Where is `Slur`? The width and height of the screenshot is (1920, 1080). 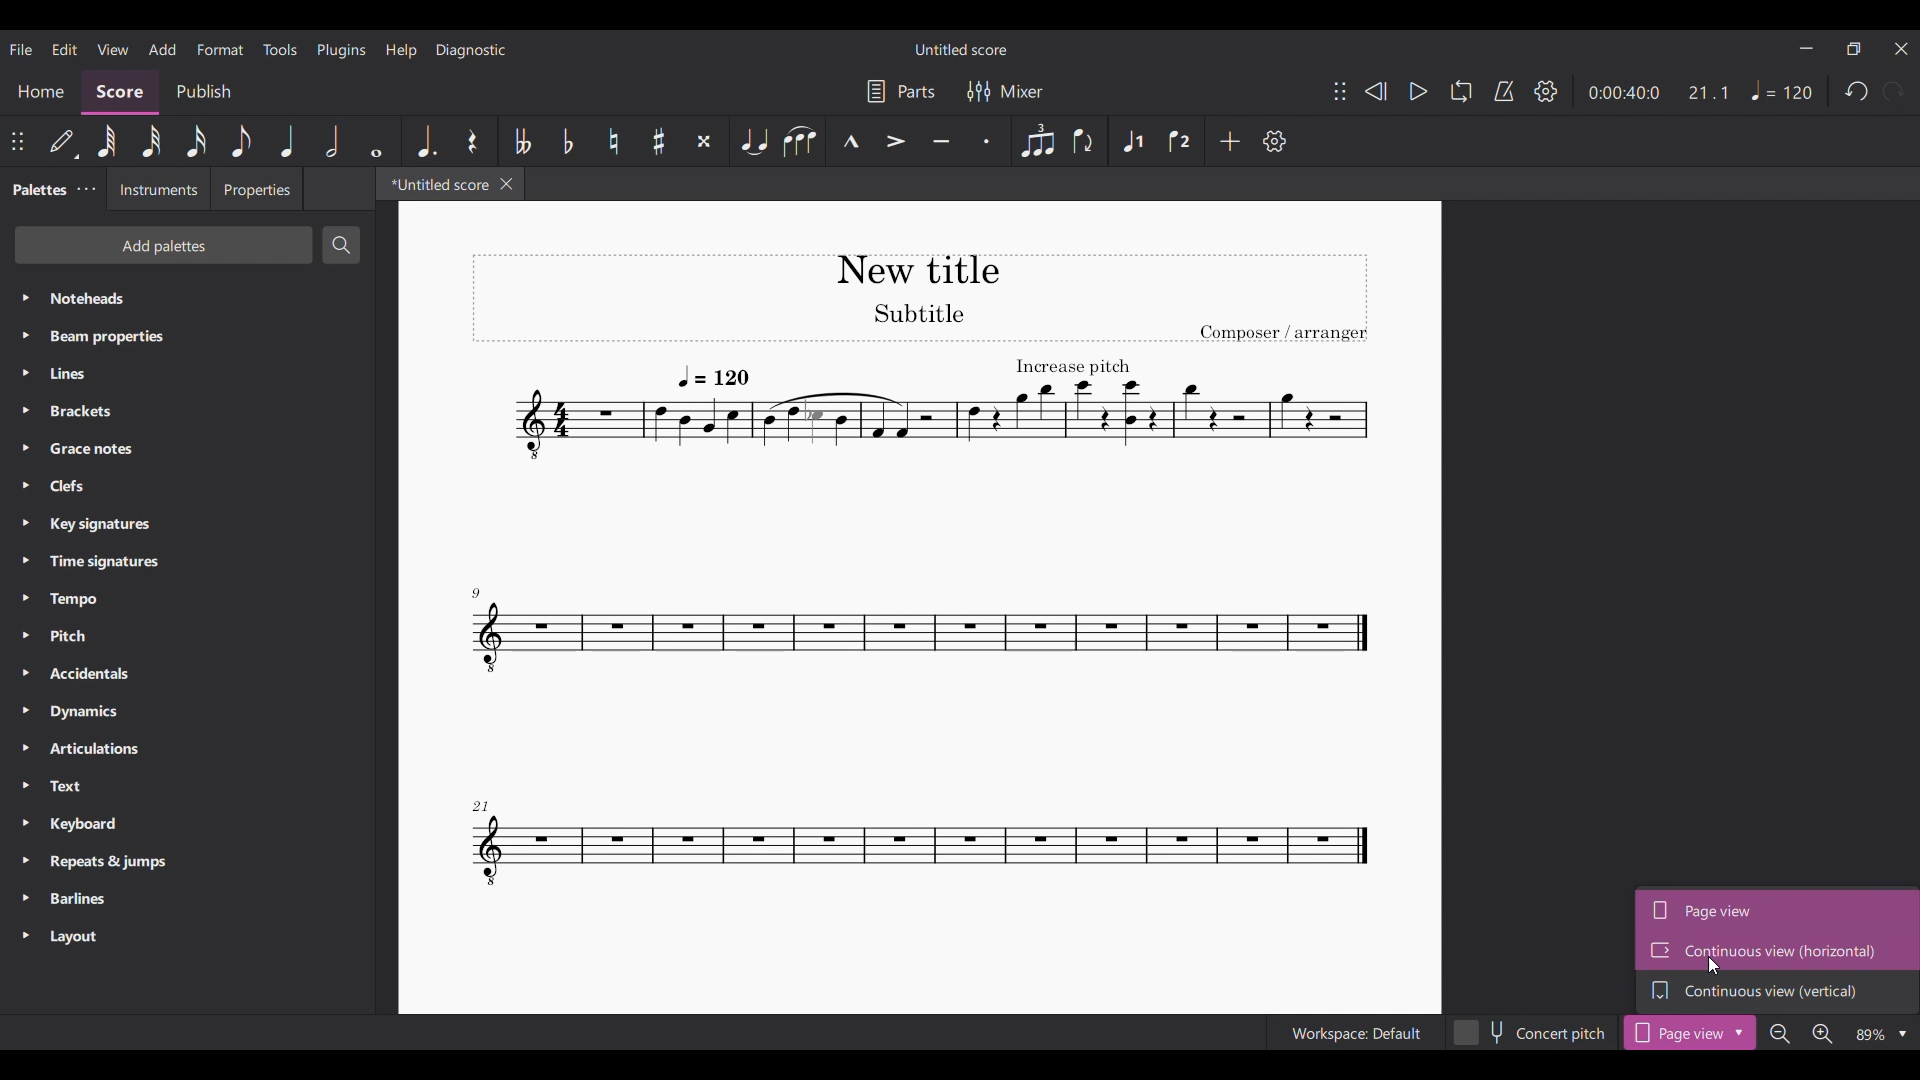
Slur is located at coordinates (800, 141).